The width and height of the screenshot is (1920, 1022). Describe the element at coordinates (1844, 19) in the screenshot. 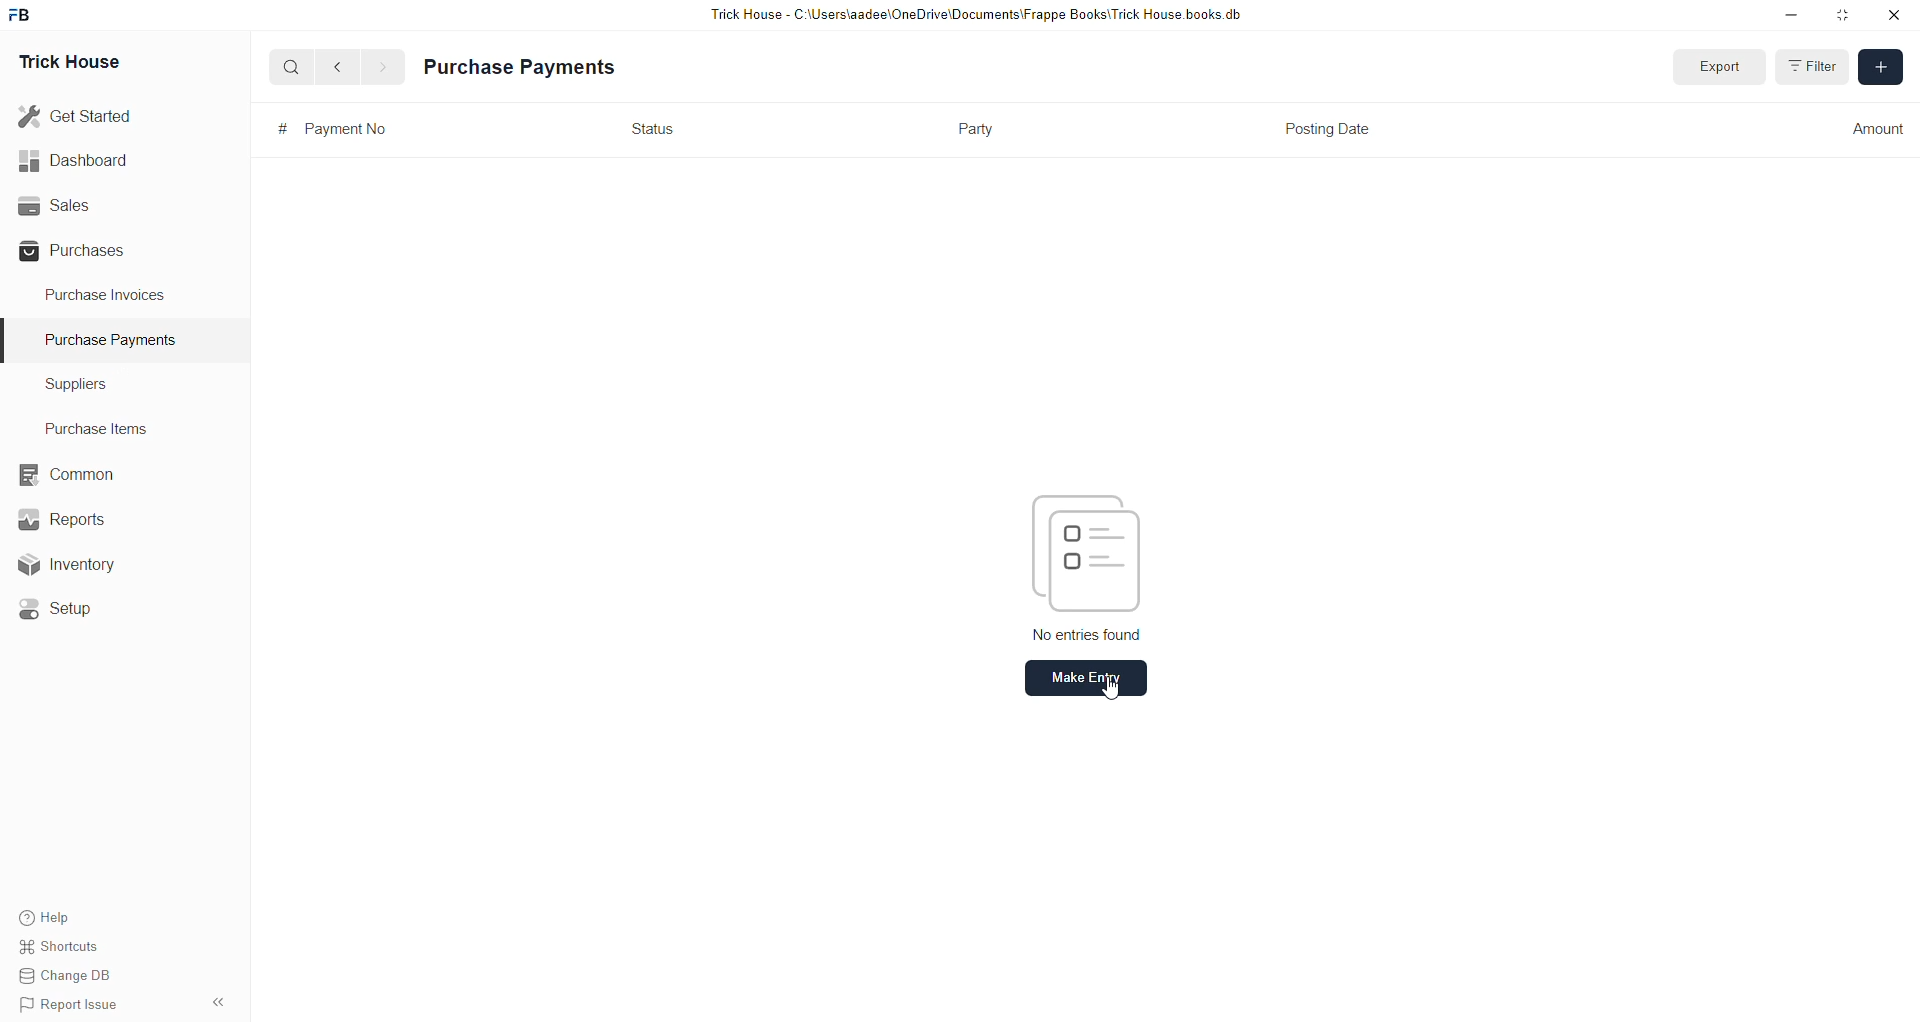

I see `Maximize` at that location.